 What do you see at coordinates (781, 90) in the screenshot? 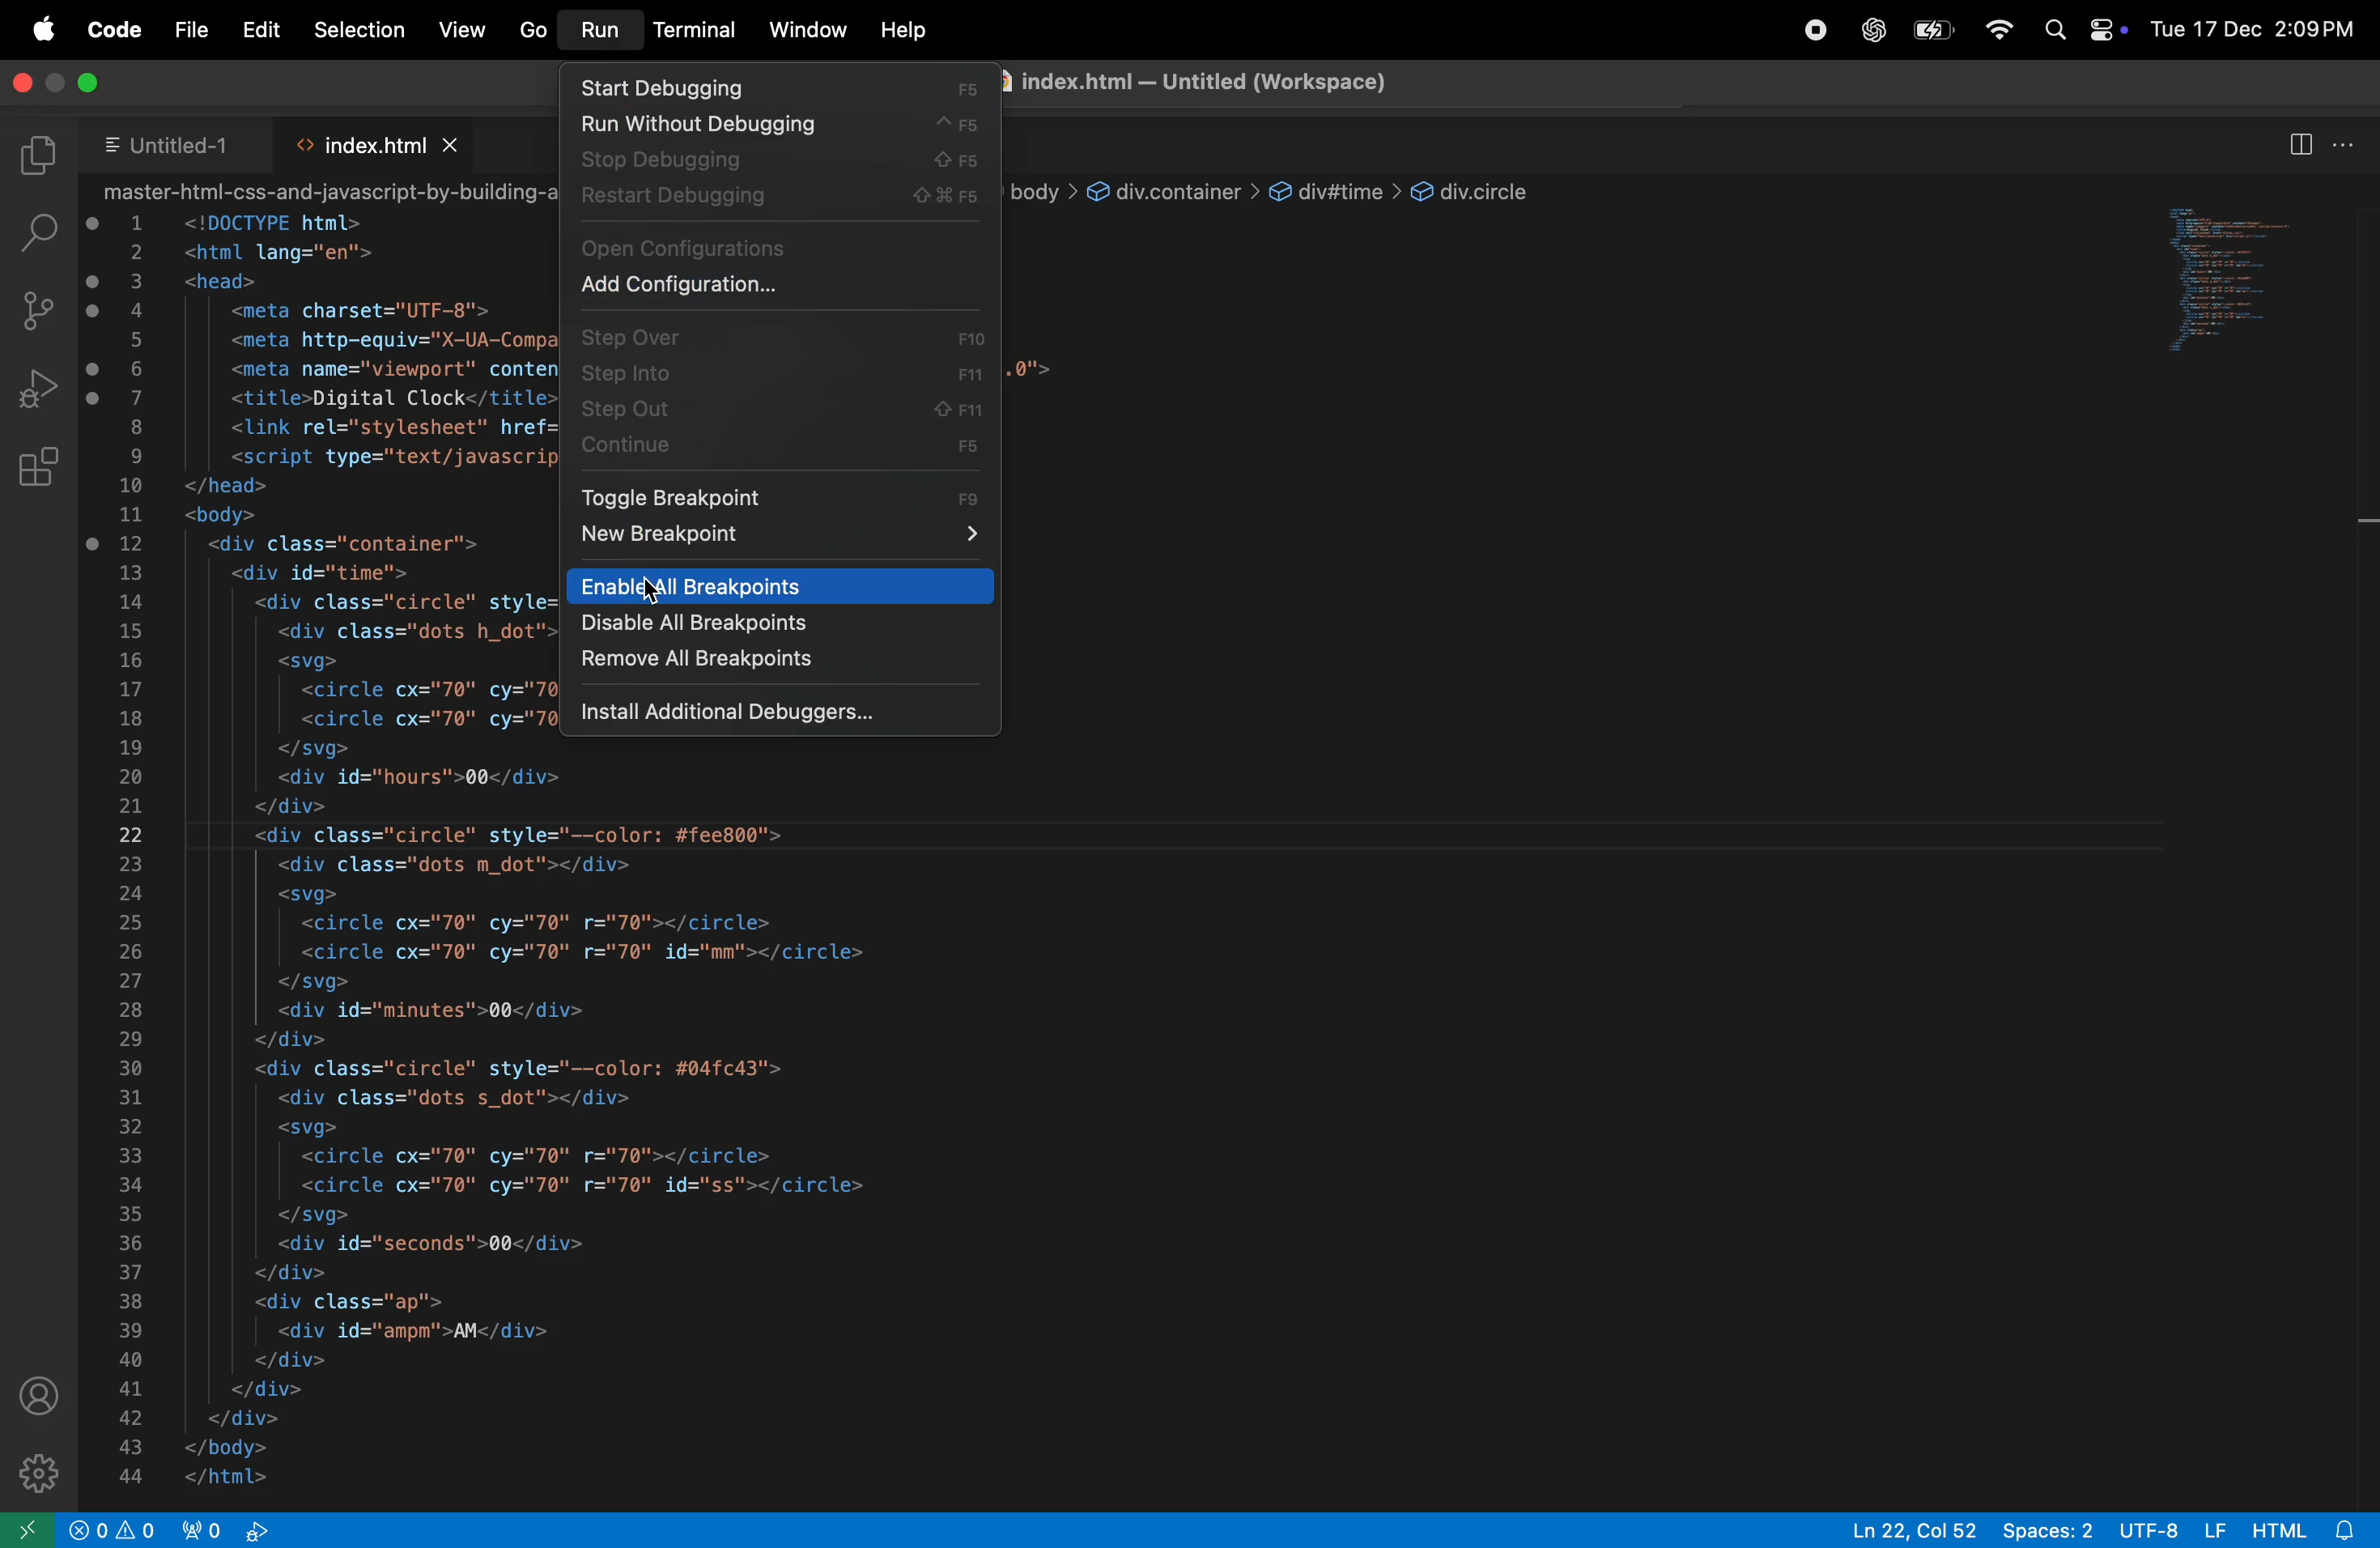
I see `start debbuging` at bounding box center [781, 90].